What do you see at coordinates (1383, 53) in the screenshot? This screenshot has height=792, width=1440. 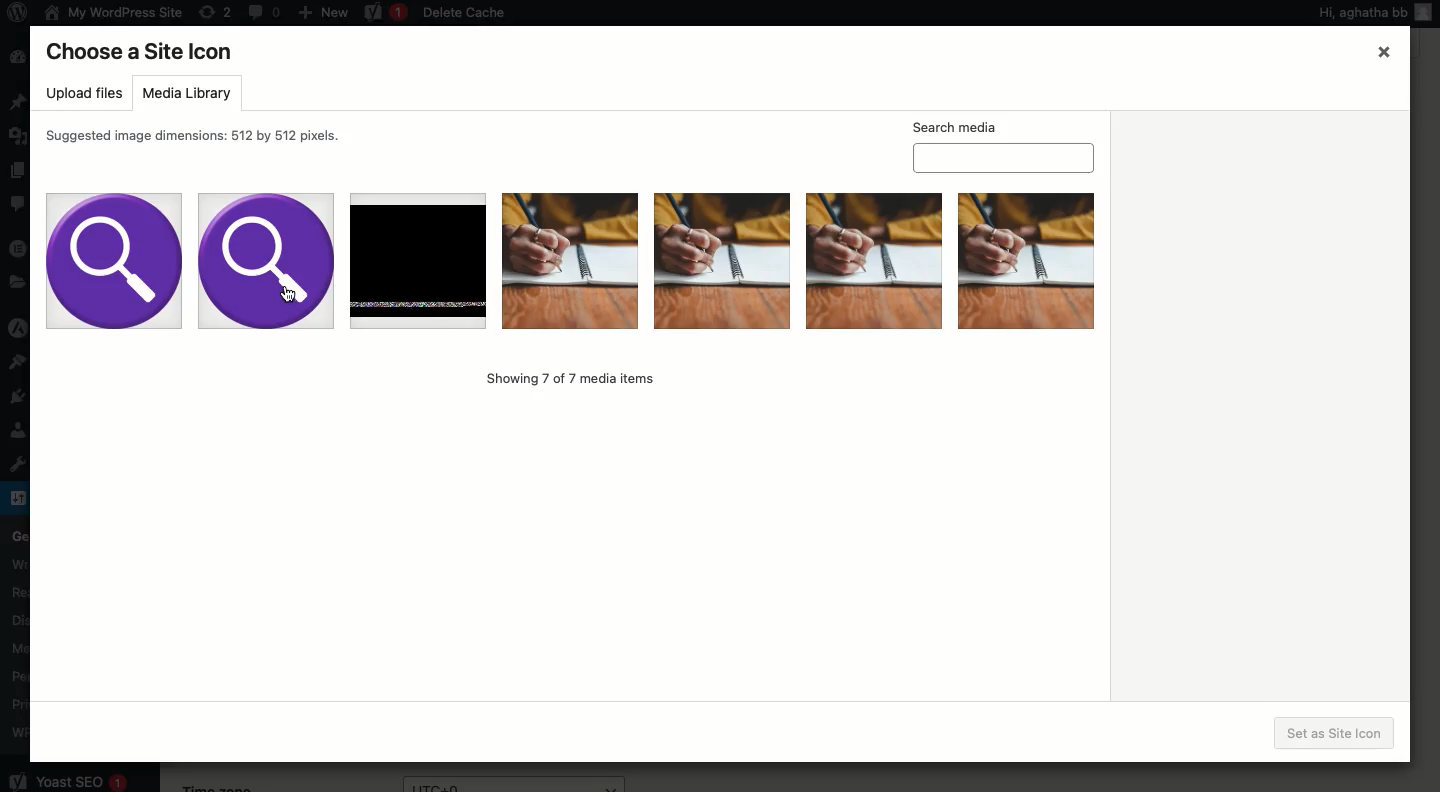 I see `Close` at bounding box center [1383, 53].